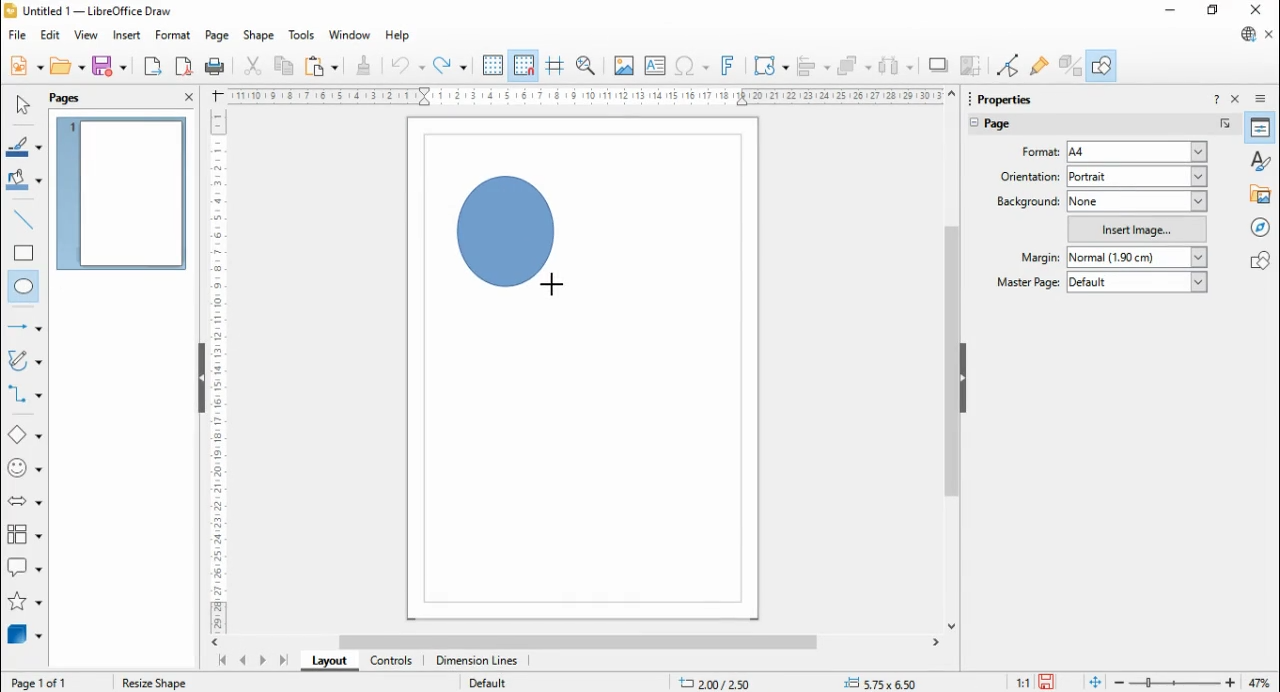 The width and height of the screenshot is (1280, 692). What do you see at coordinates (263, 662) in the screenshot?
I see `next page` at bounding box center [263, 662].